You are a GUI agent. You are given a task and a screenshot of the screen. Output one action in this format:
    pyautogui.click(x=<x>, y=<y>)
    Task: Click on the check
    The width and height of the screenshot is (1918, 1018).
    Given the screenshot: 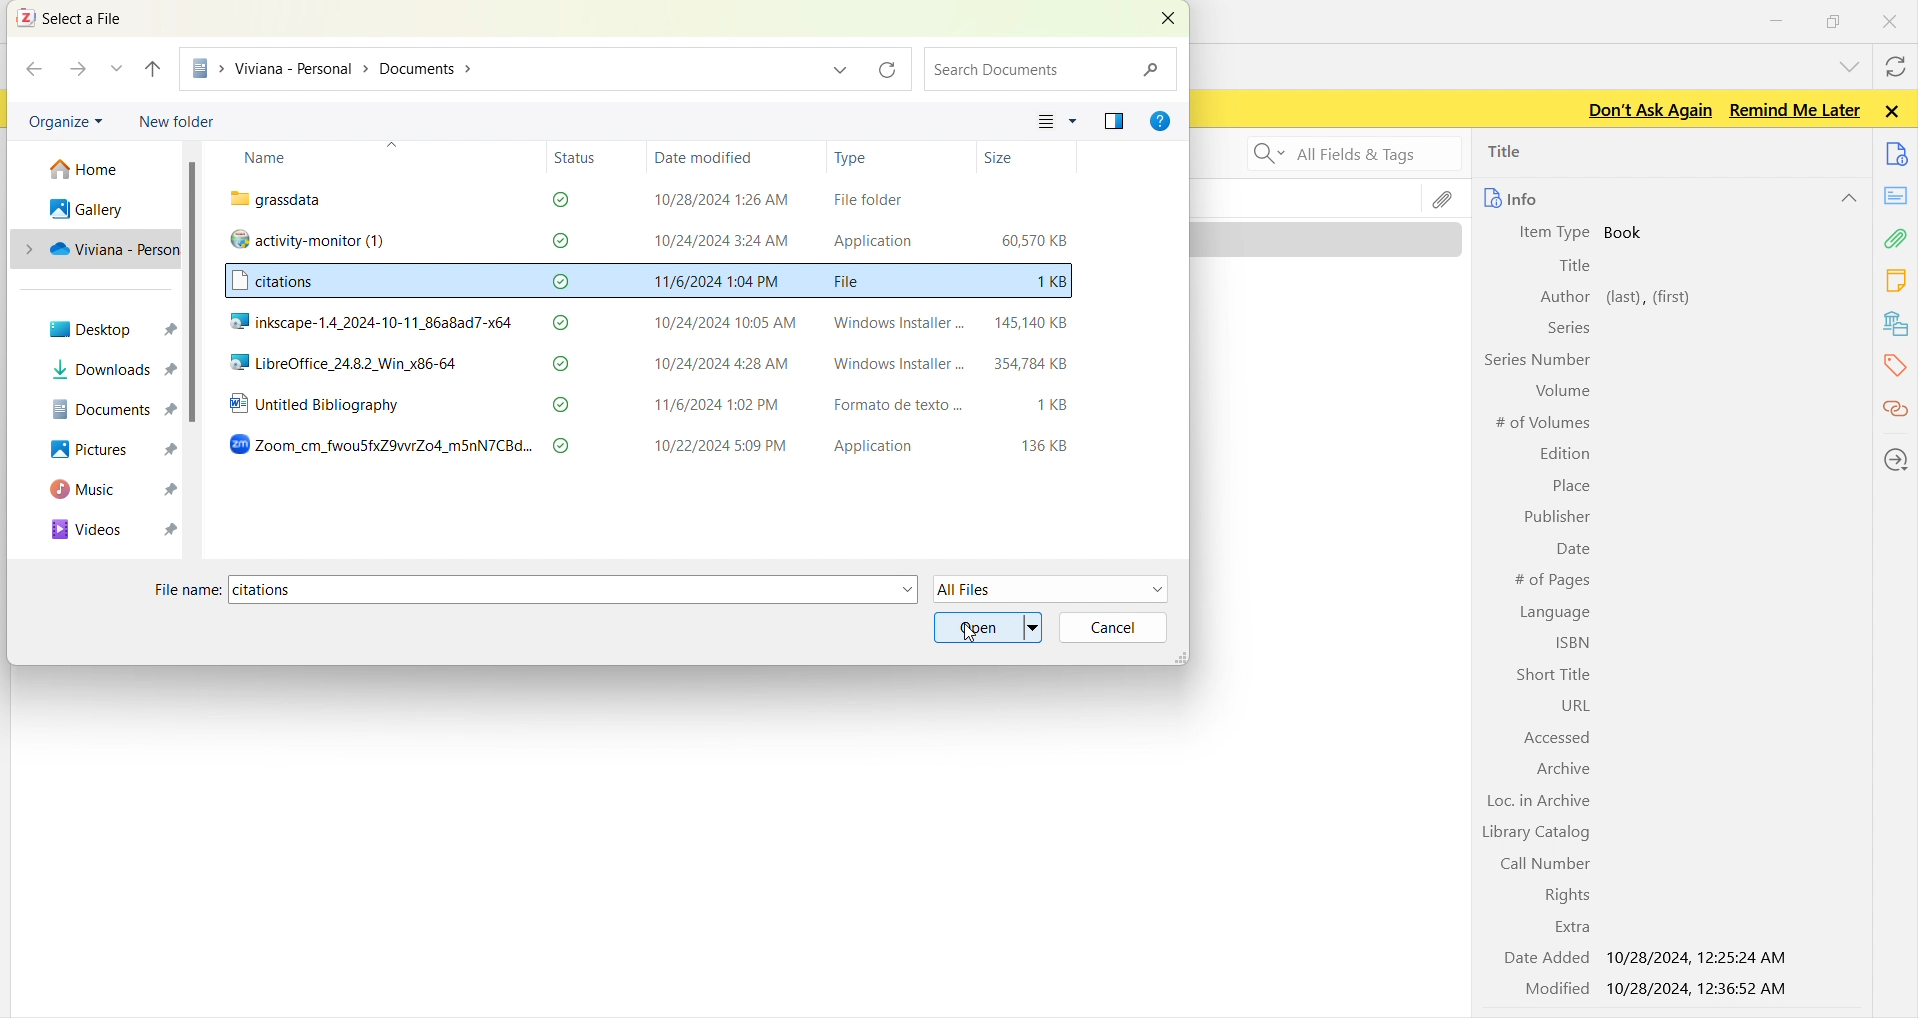 What is the action you would take?
    pyautogui.click(x=559, y=404)
    